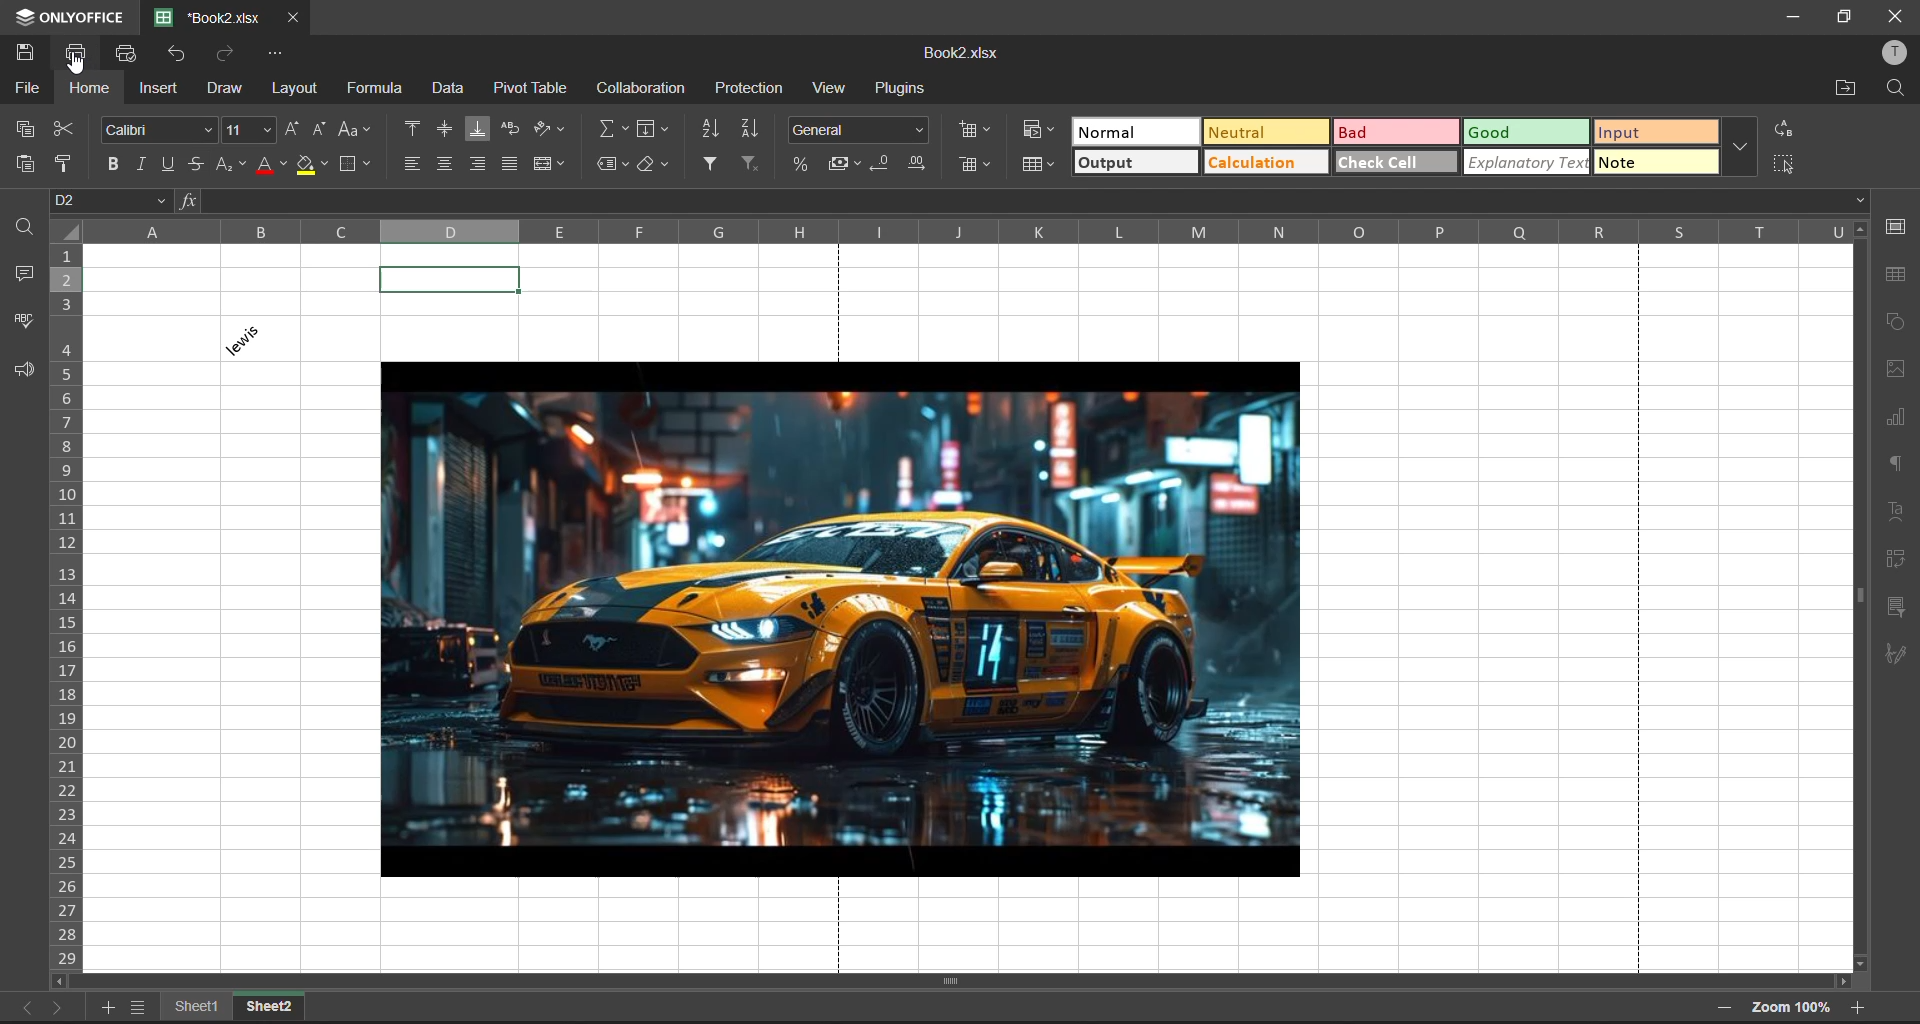 Image resolution: width=1920 pixels, height=1024 pixels. I want to click on sheet list, so click(142, 1009).